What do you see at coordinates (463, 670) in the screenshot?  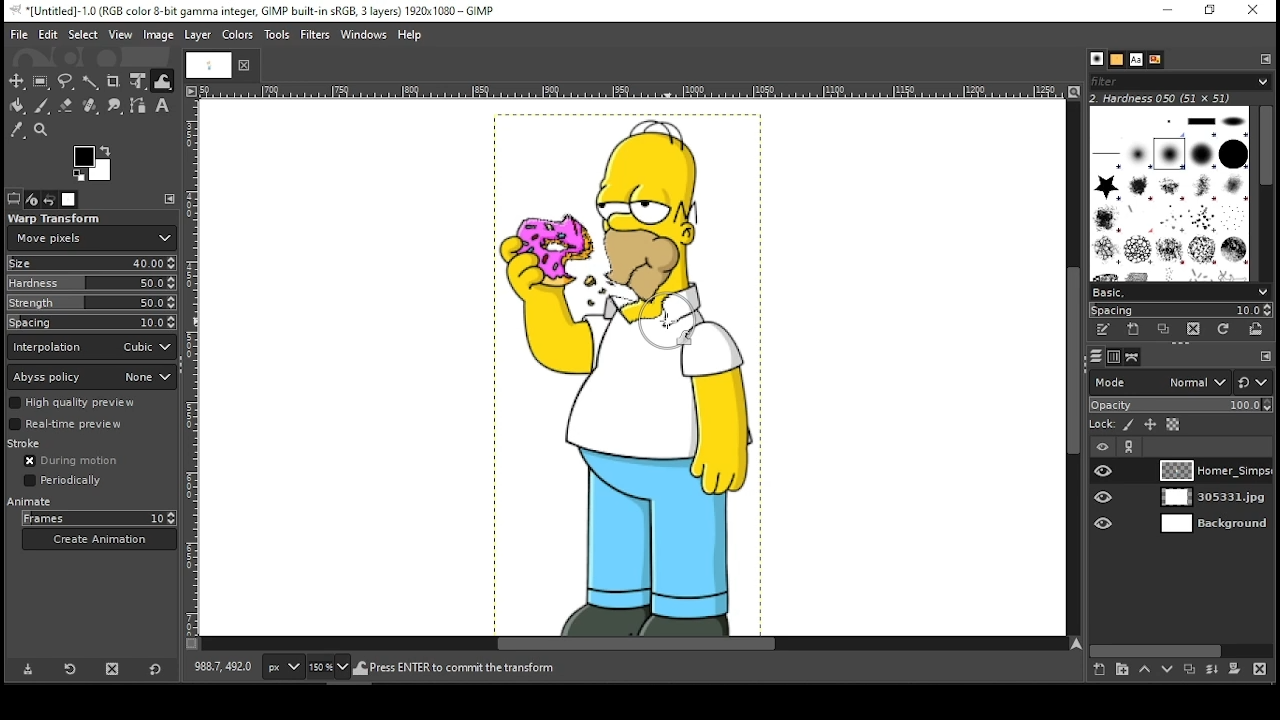 I see `press enter to commit the transform` at bounding box center [463, 670].